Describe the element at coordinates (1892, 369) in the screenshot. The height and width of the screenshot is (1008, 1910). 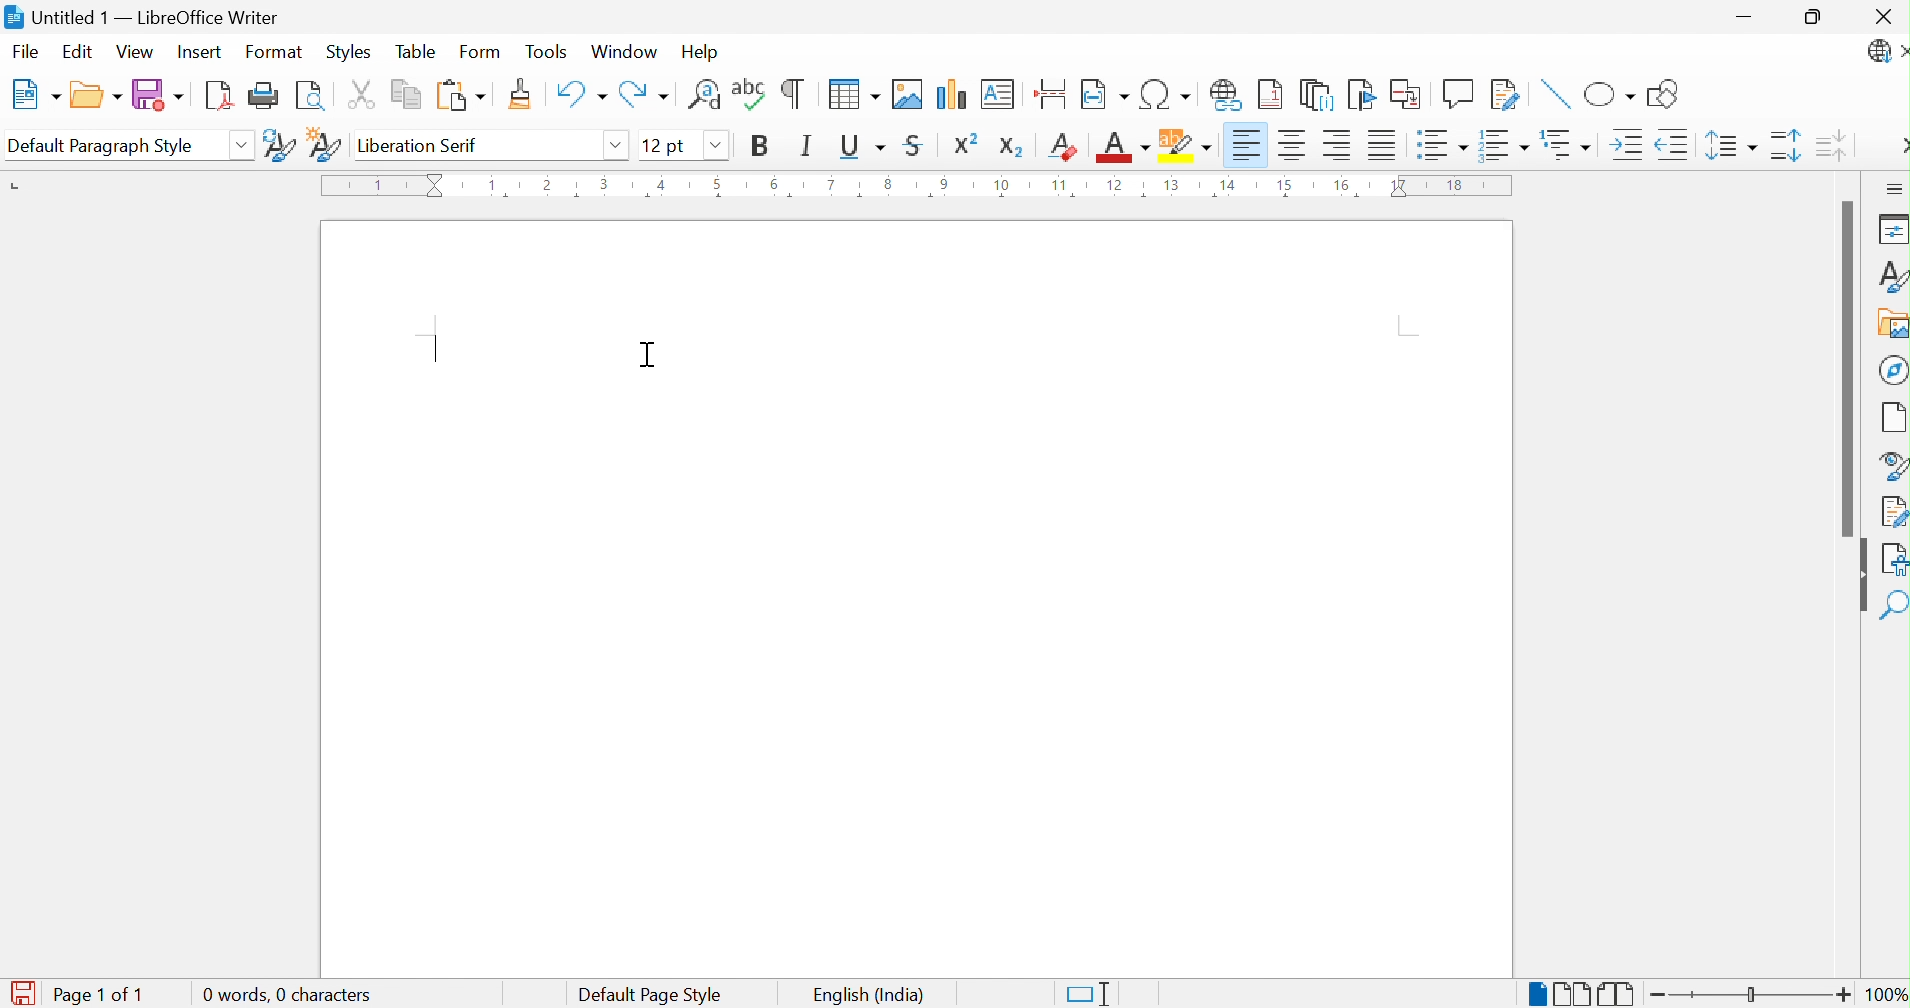
I see `Navigator` at that location.